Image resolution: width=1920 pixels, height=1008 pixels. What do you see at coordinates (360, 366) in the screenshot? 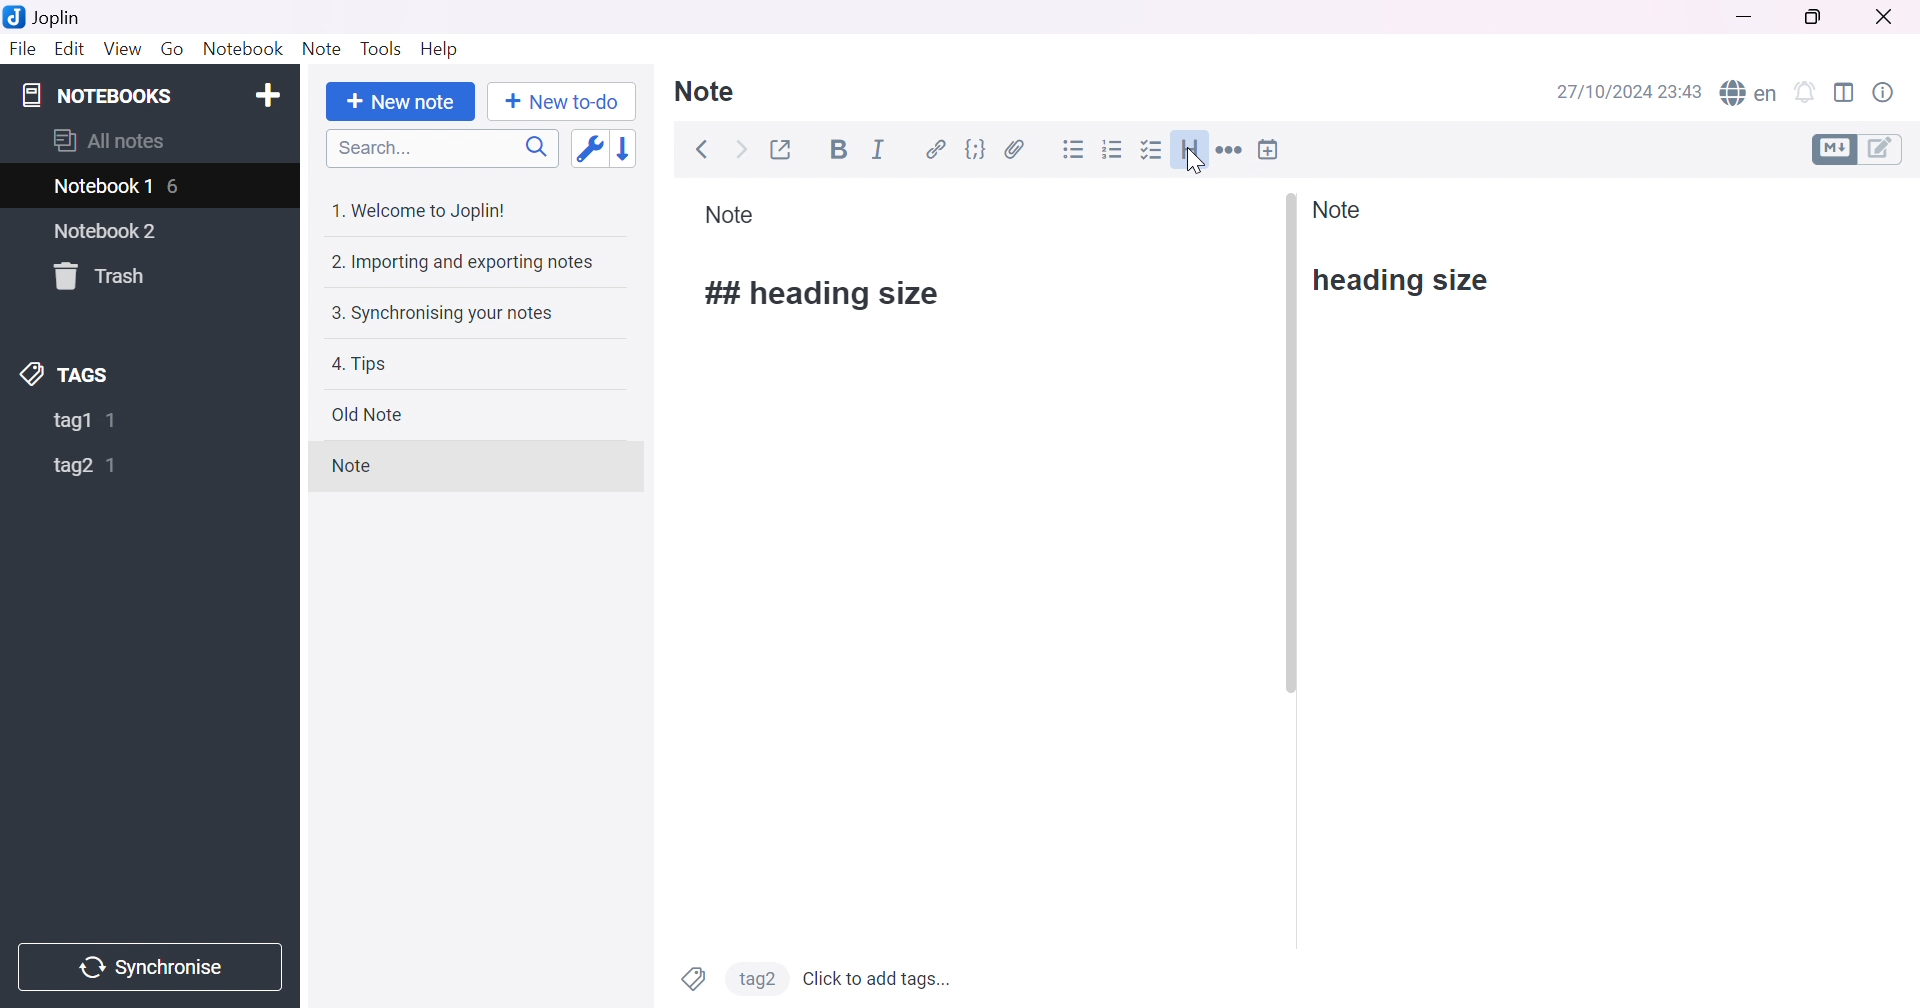
I see `4. Tips` at bounding box center [360, 366].